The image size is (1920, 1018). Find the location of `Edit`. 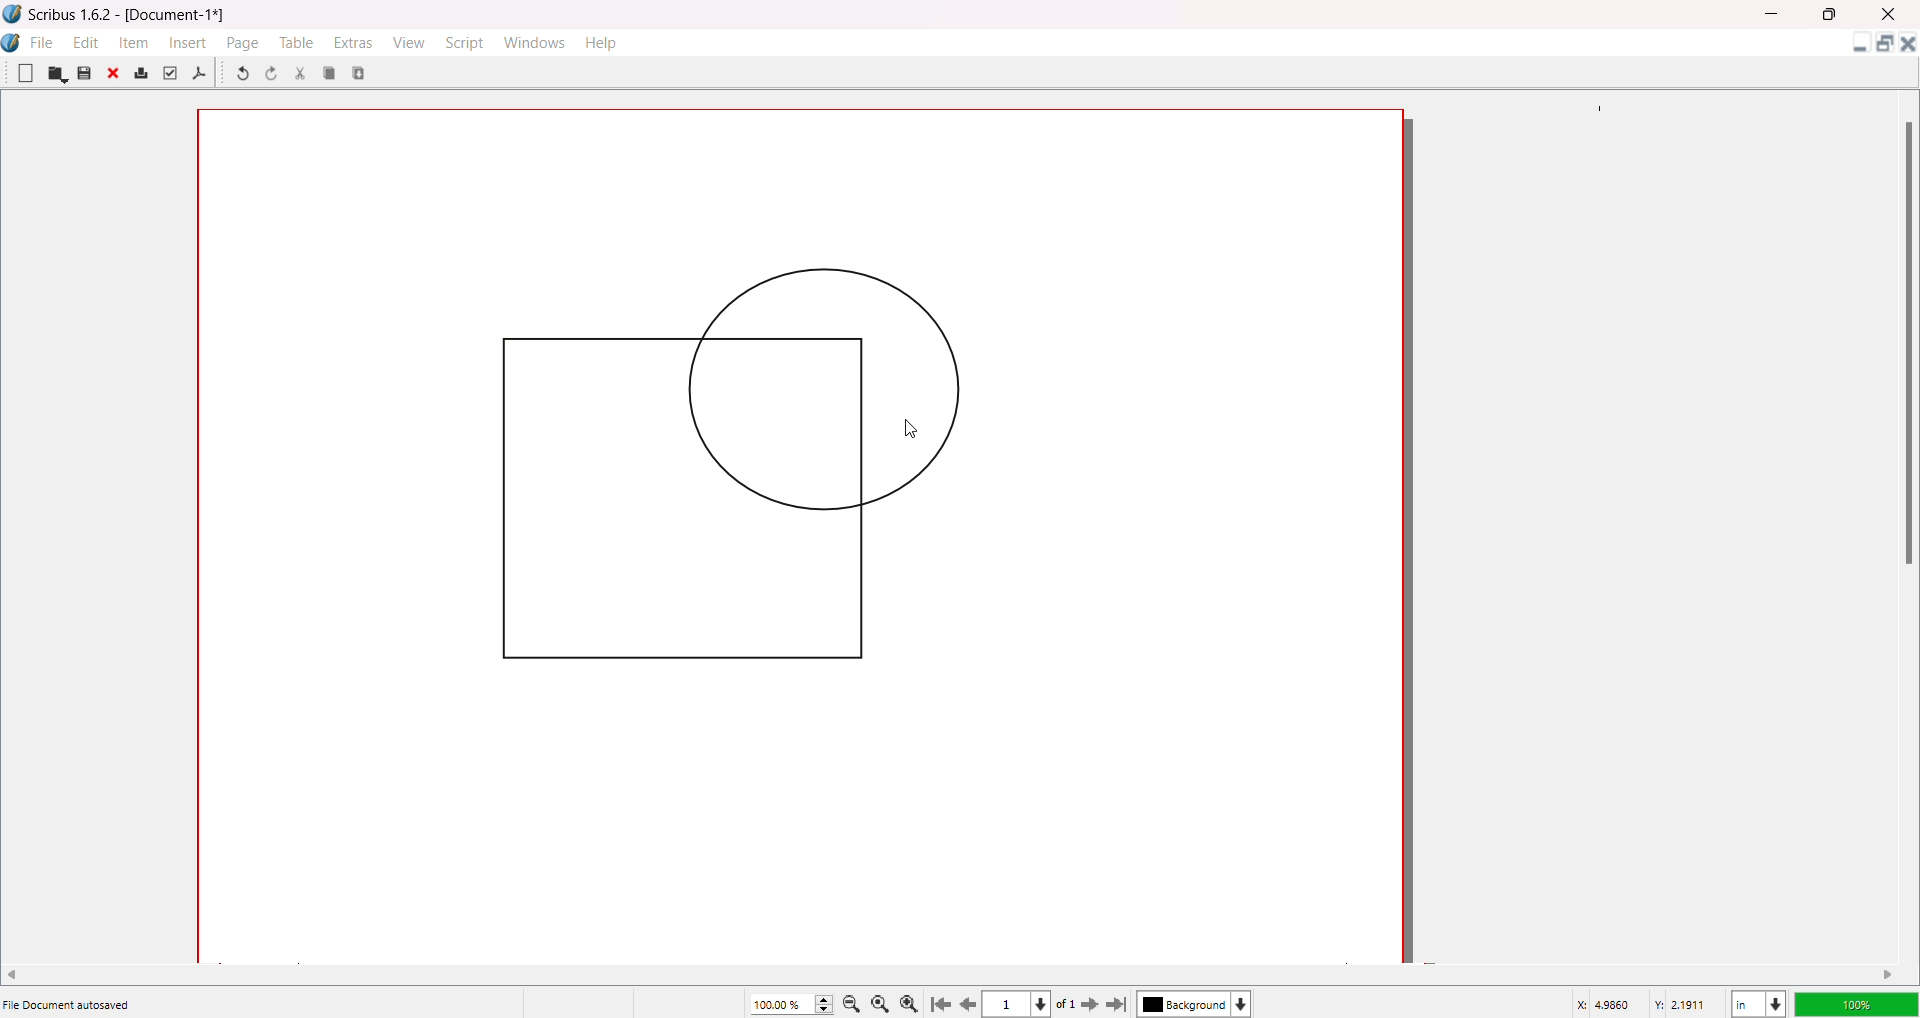

Edit is located at coordinates (86, 41).